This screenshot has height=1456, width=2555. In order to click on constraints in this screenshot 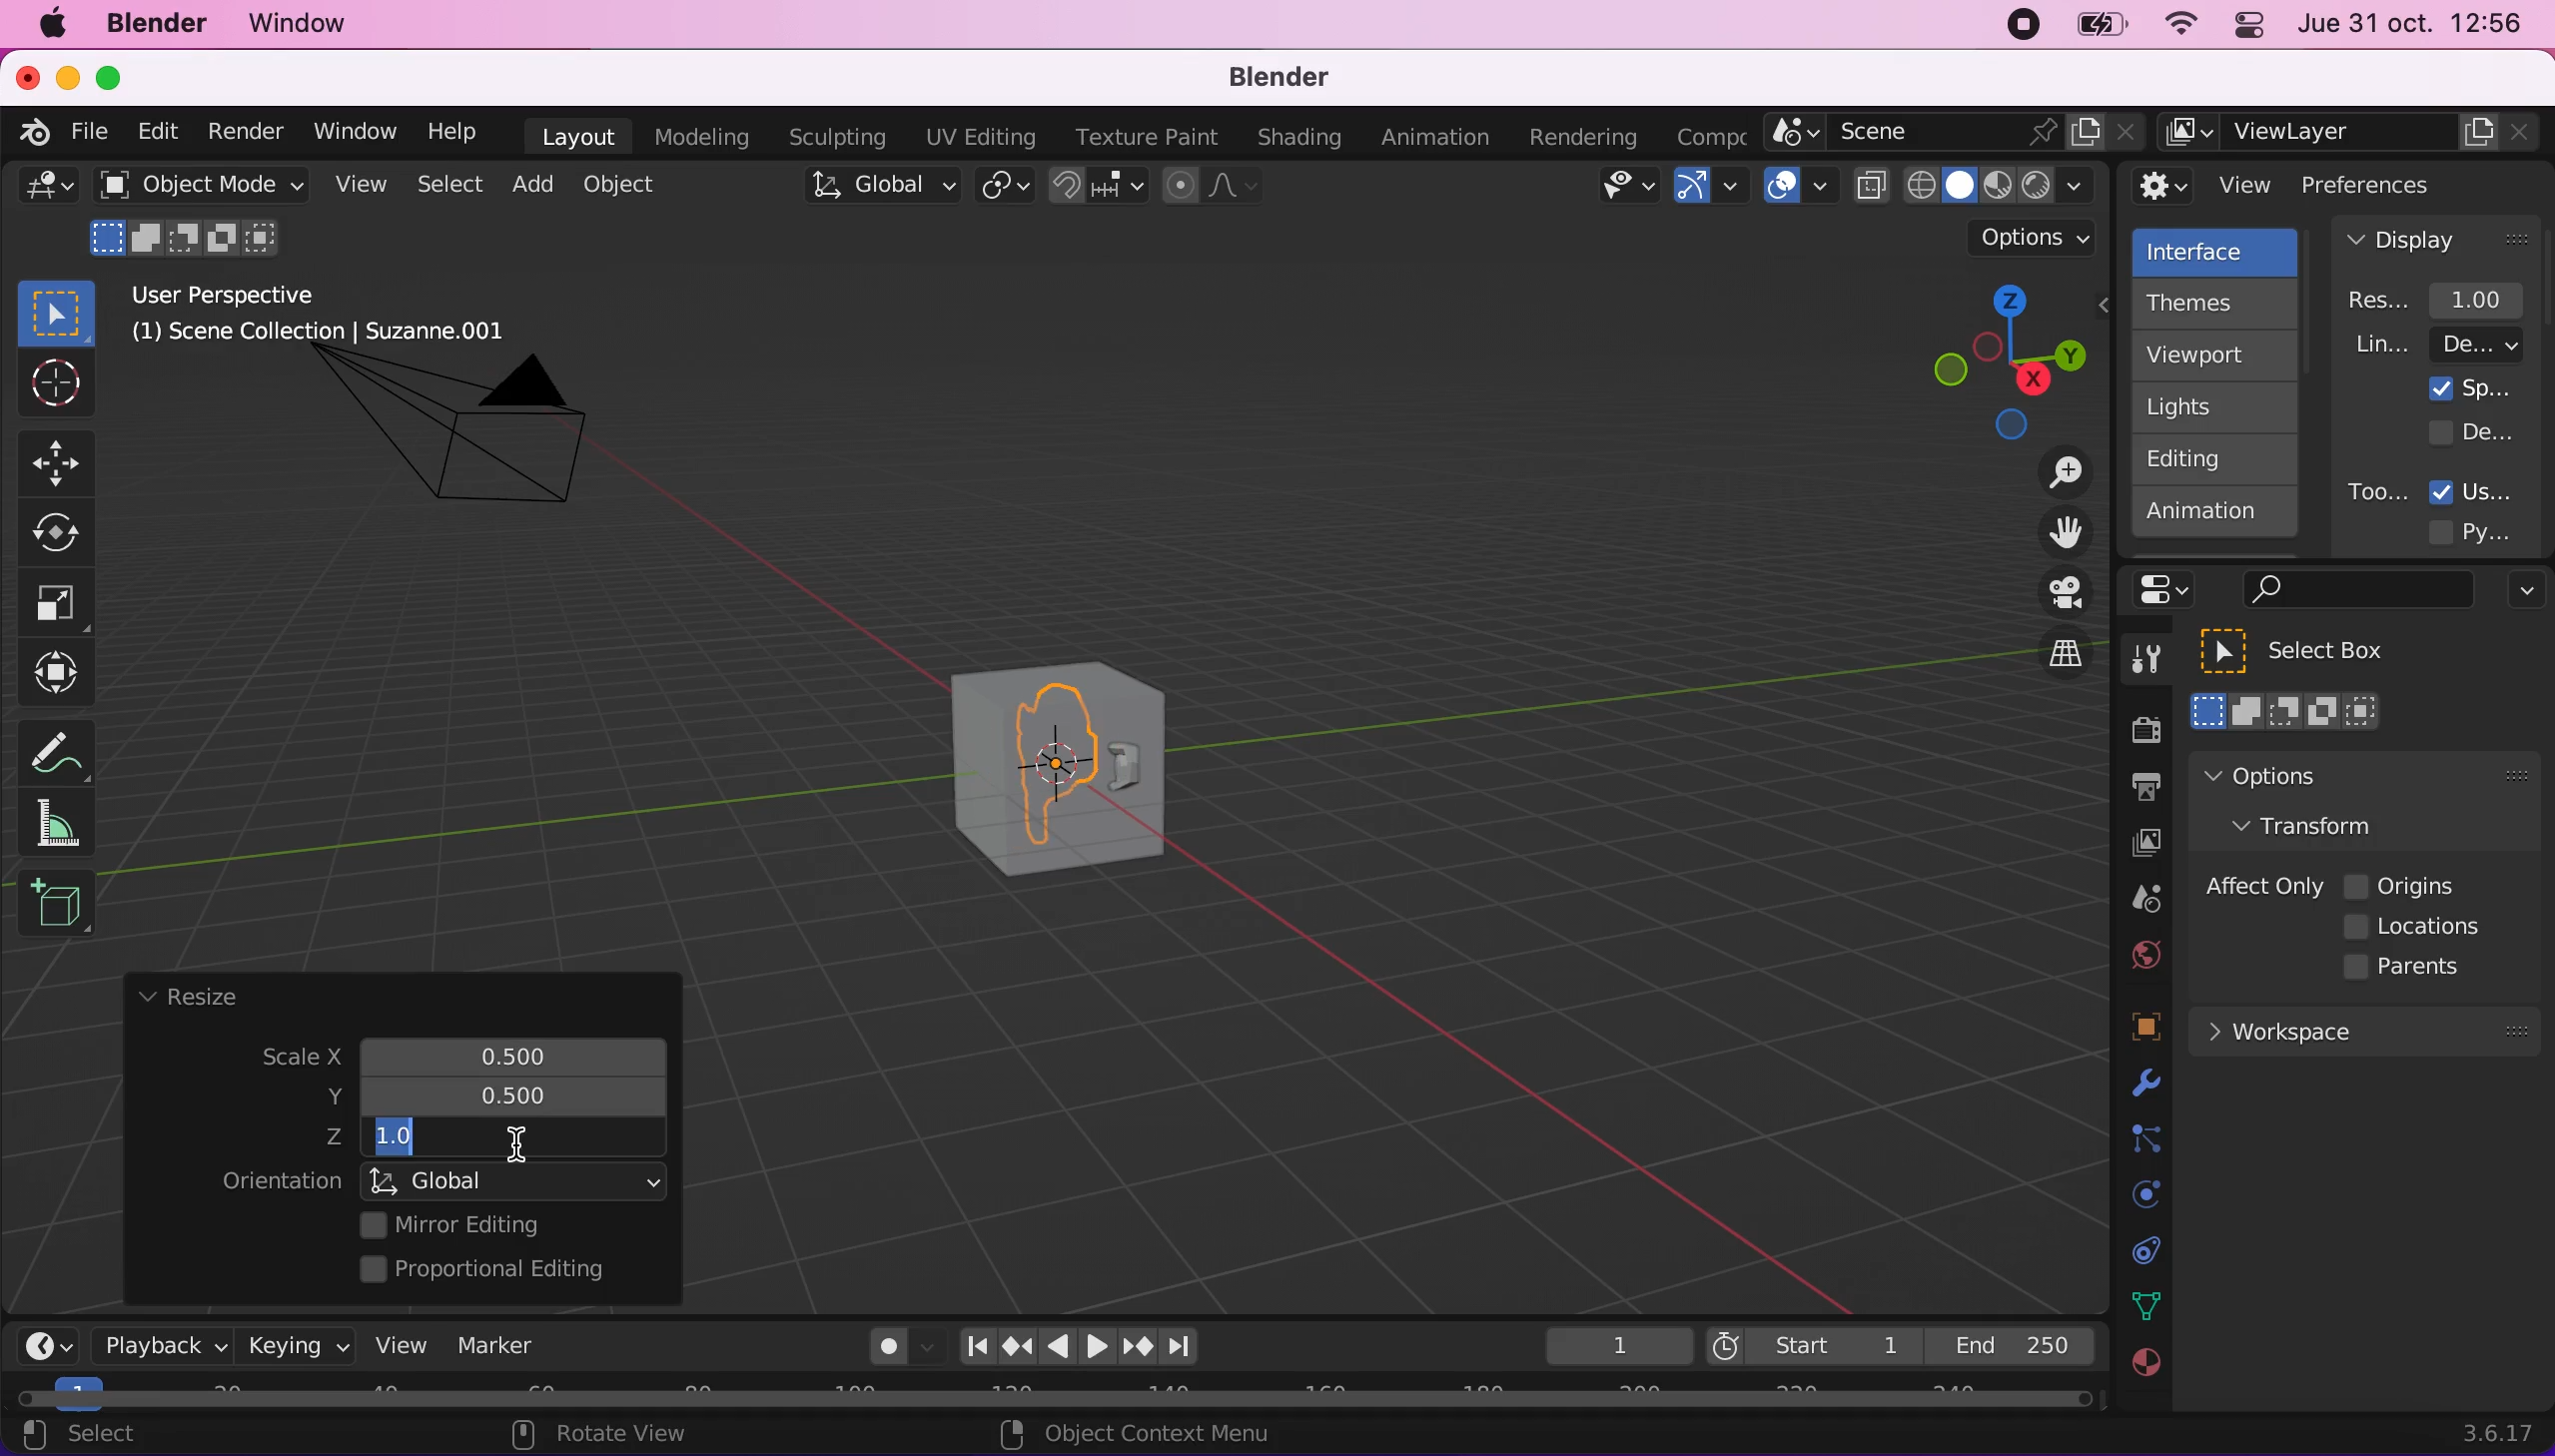, I will do `click(2143, 1140)`.